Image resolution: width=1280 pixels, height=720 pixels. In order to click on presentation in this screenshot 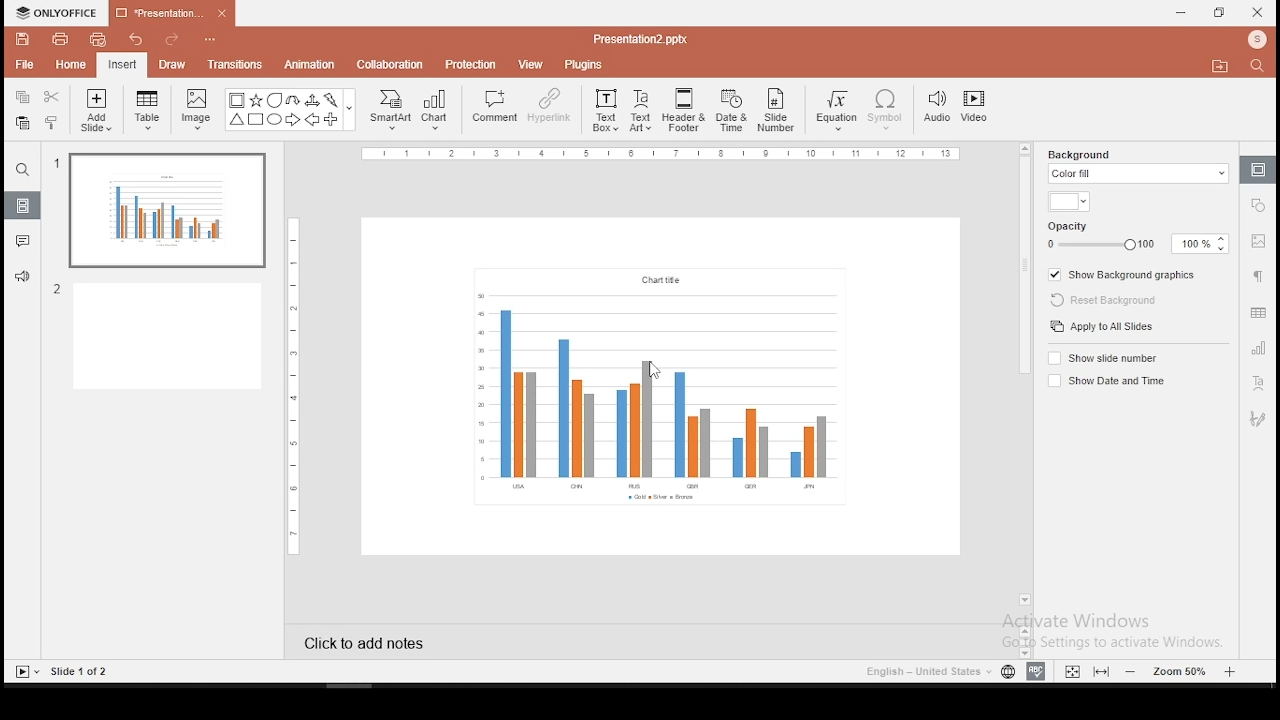, I will do `click(169, 13)`.